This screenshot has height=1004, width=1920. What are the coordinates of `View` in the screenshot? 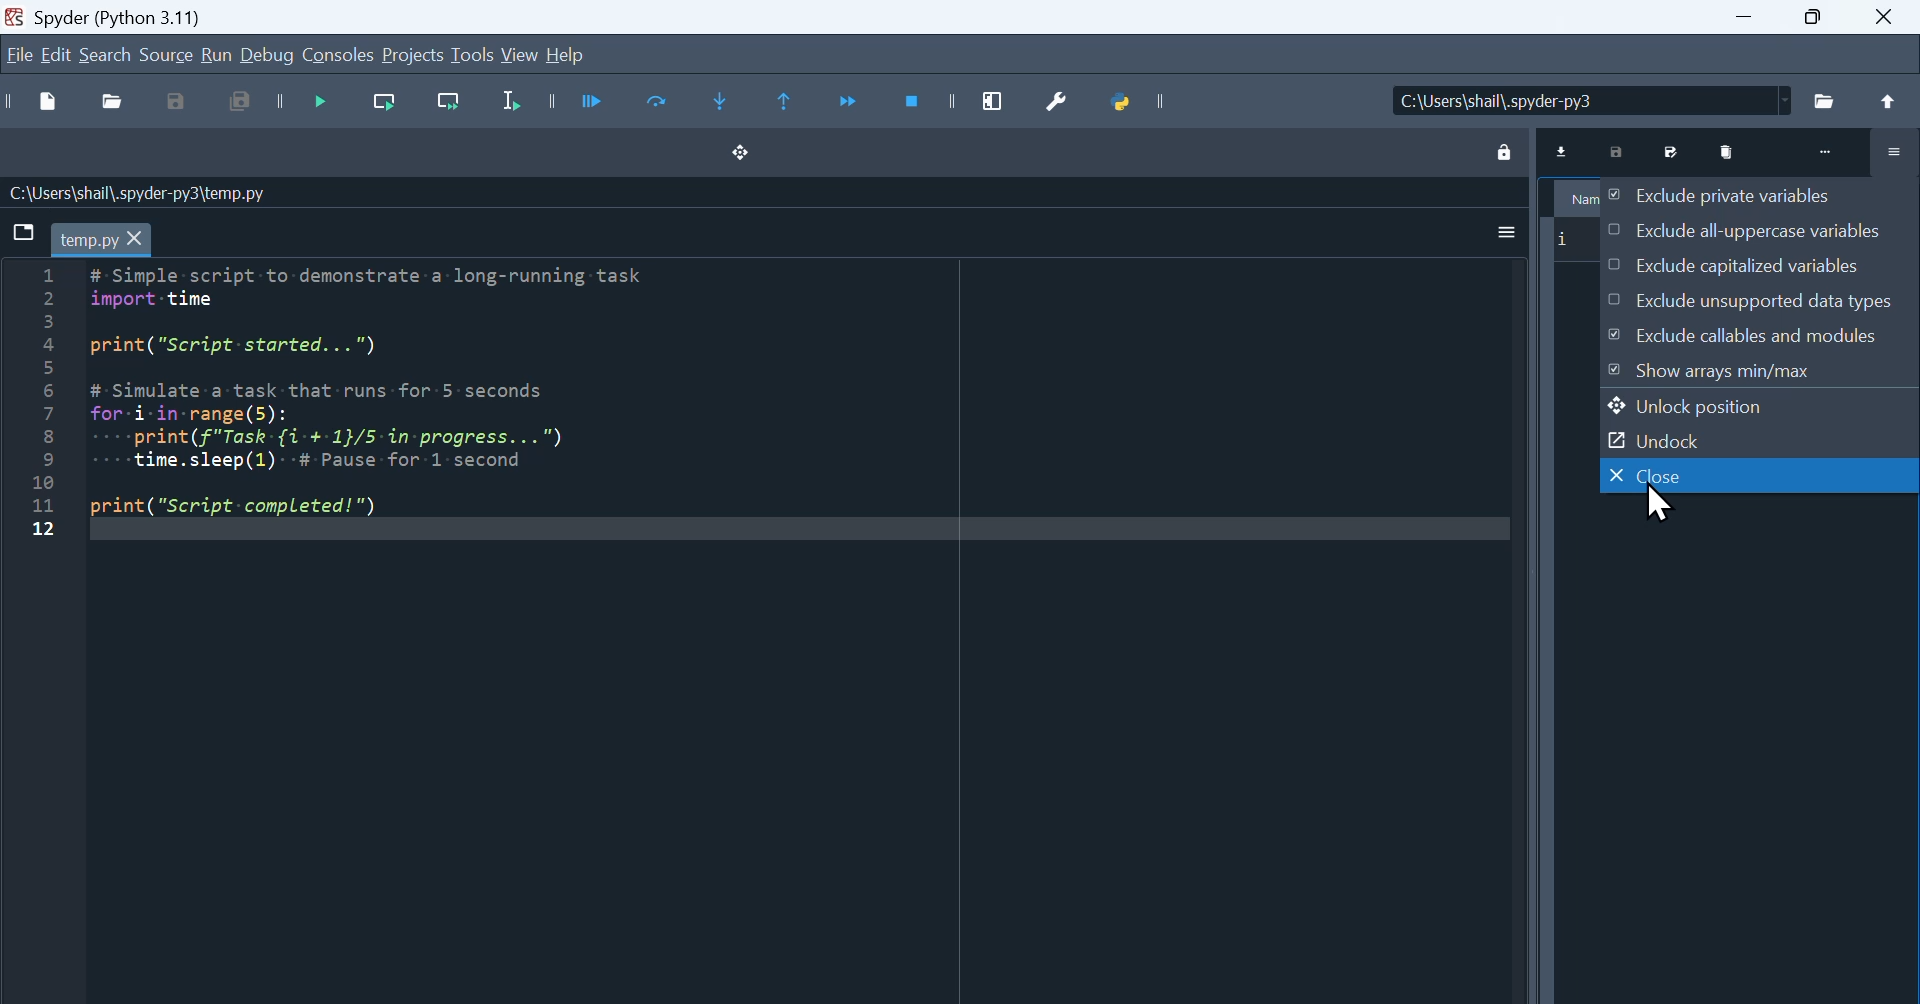 It's located at (520, 53).